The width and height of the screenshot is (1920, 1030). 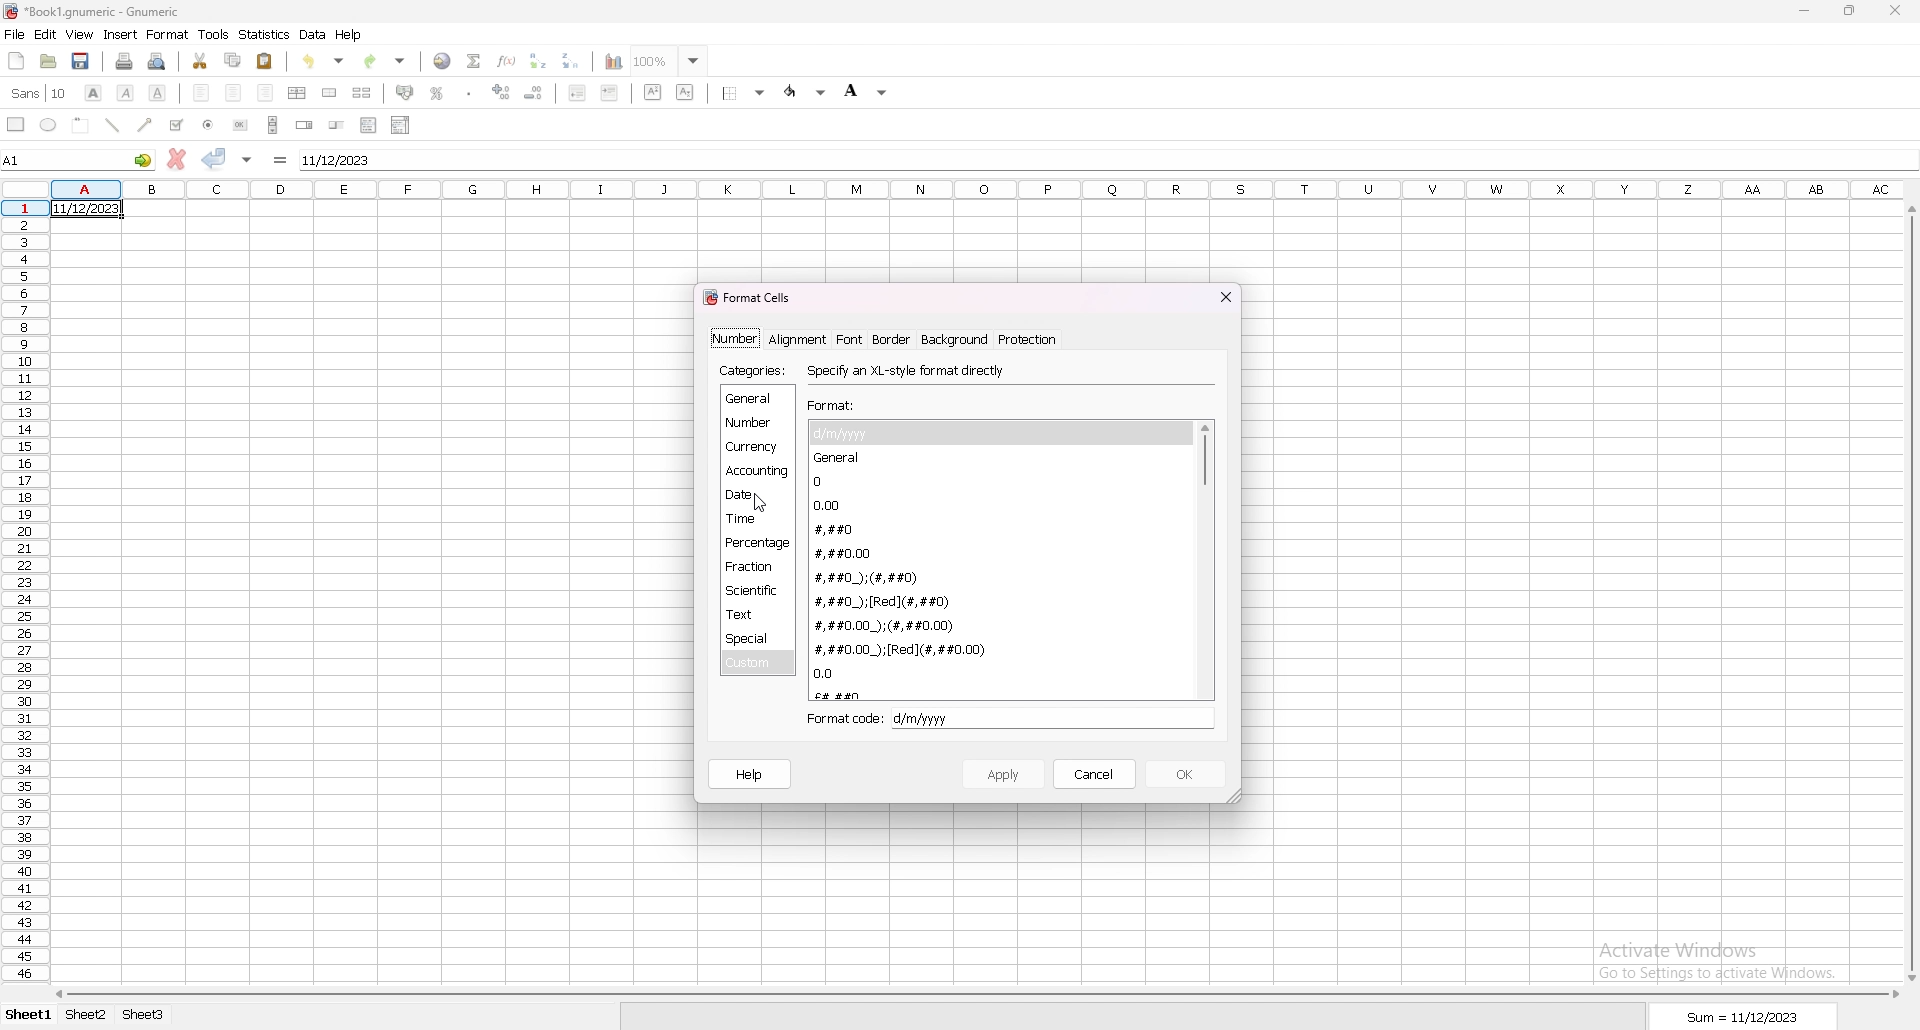 I want to click on summation, so click(x=475, y=60).